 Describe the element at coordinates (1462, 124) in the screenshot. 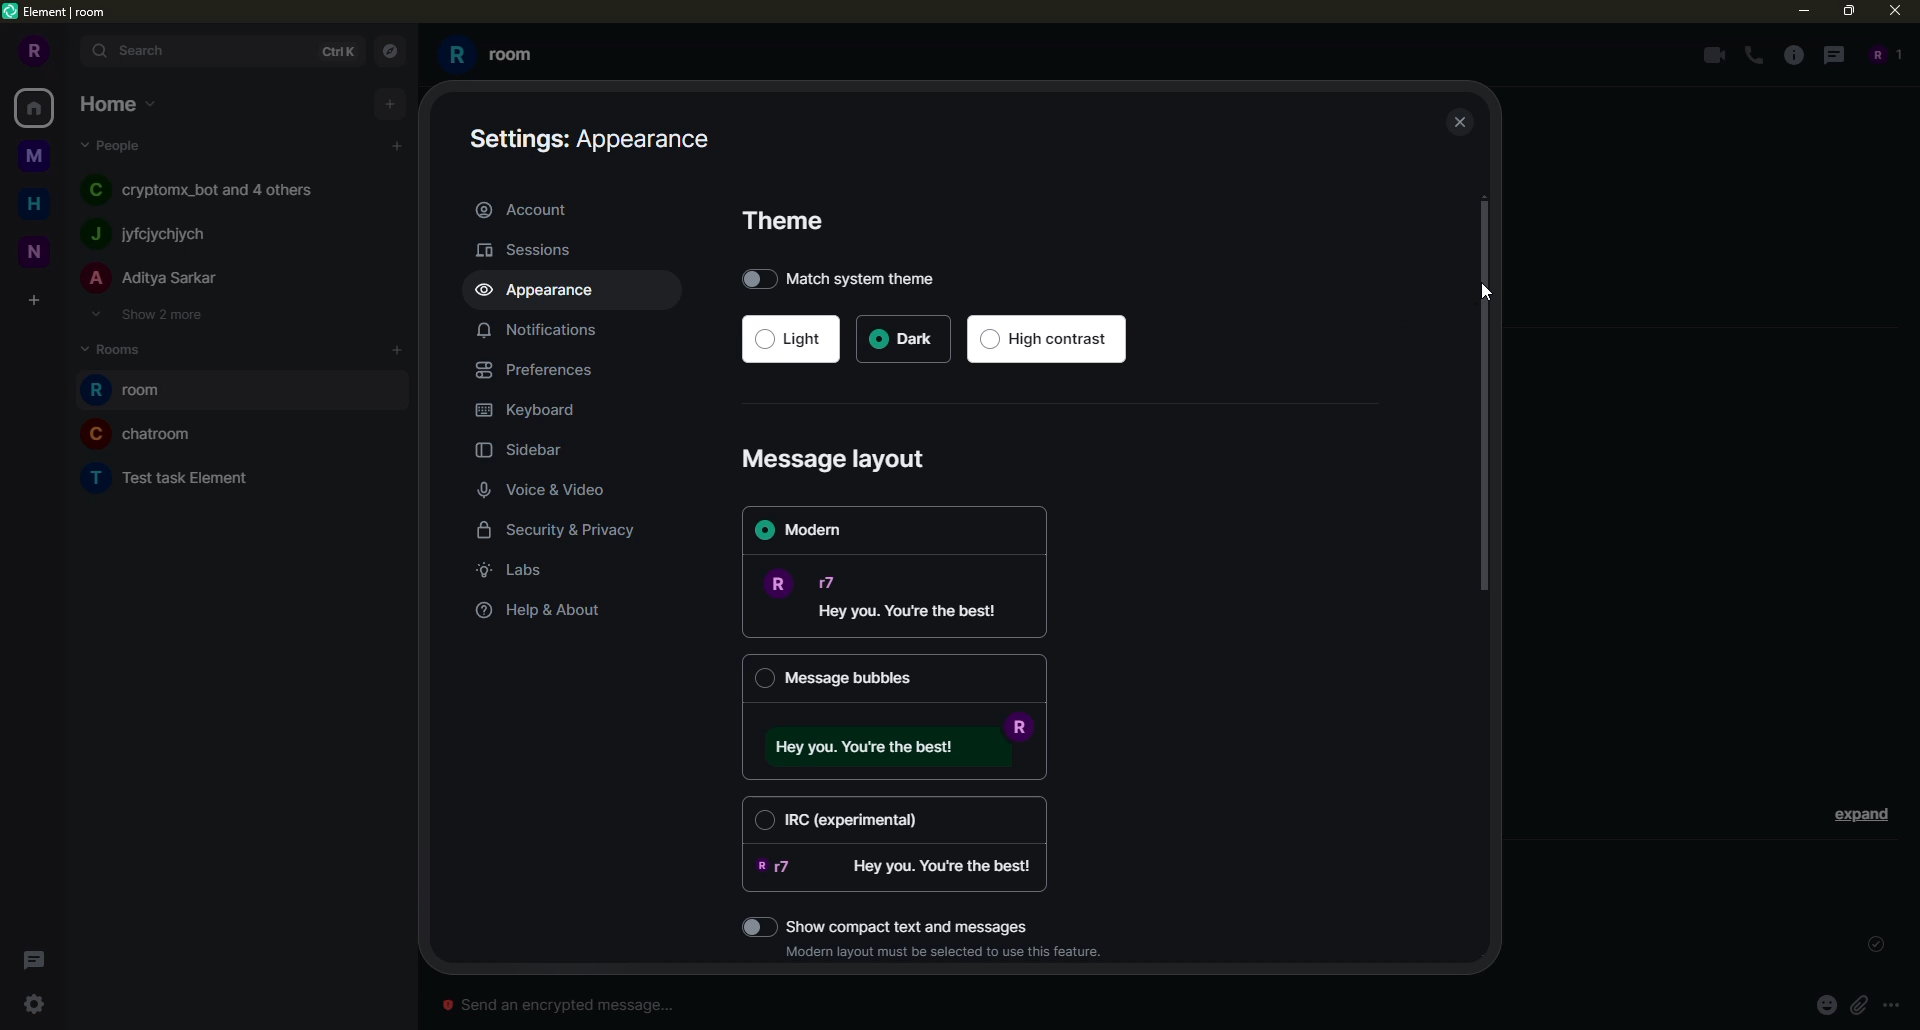

I see `close` at that location.